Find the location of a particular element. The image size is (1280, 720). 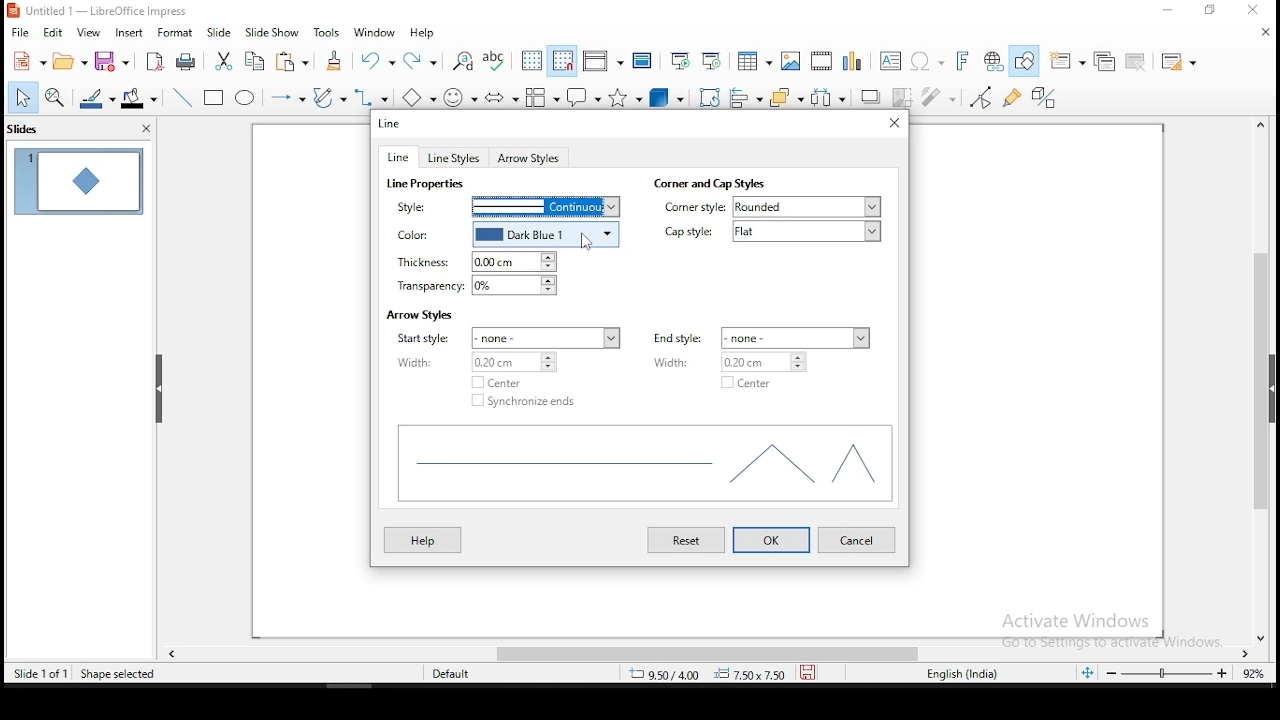

delete slide is located at coordinates (1137, 63).